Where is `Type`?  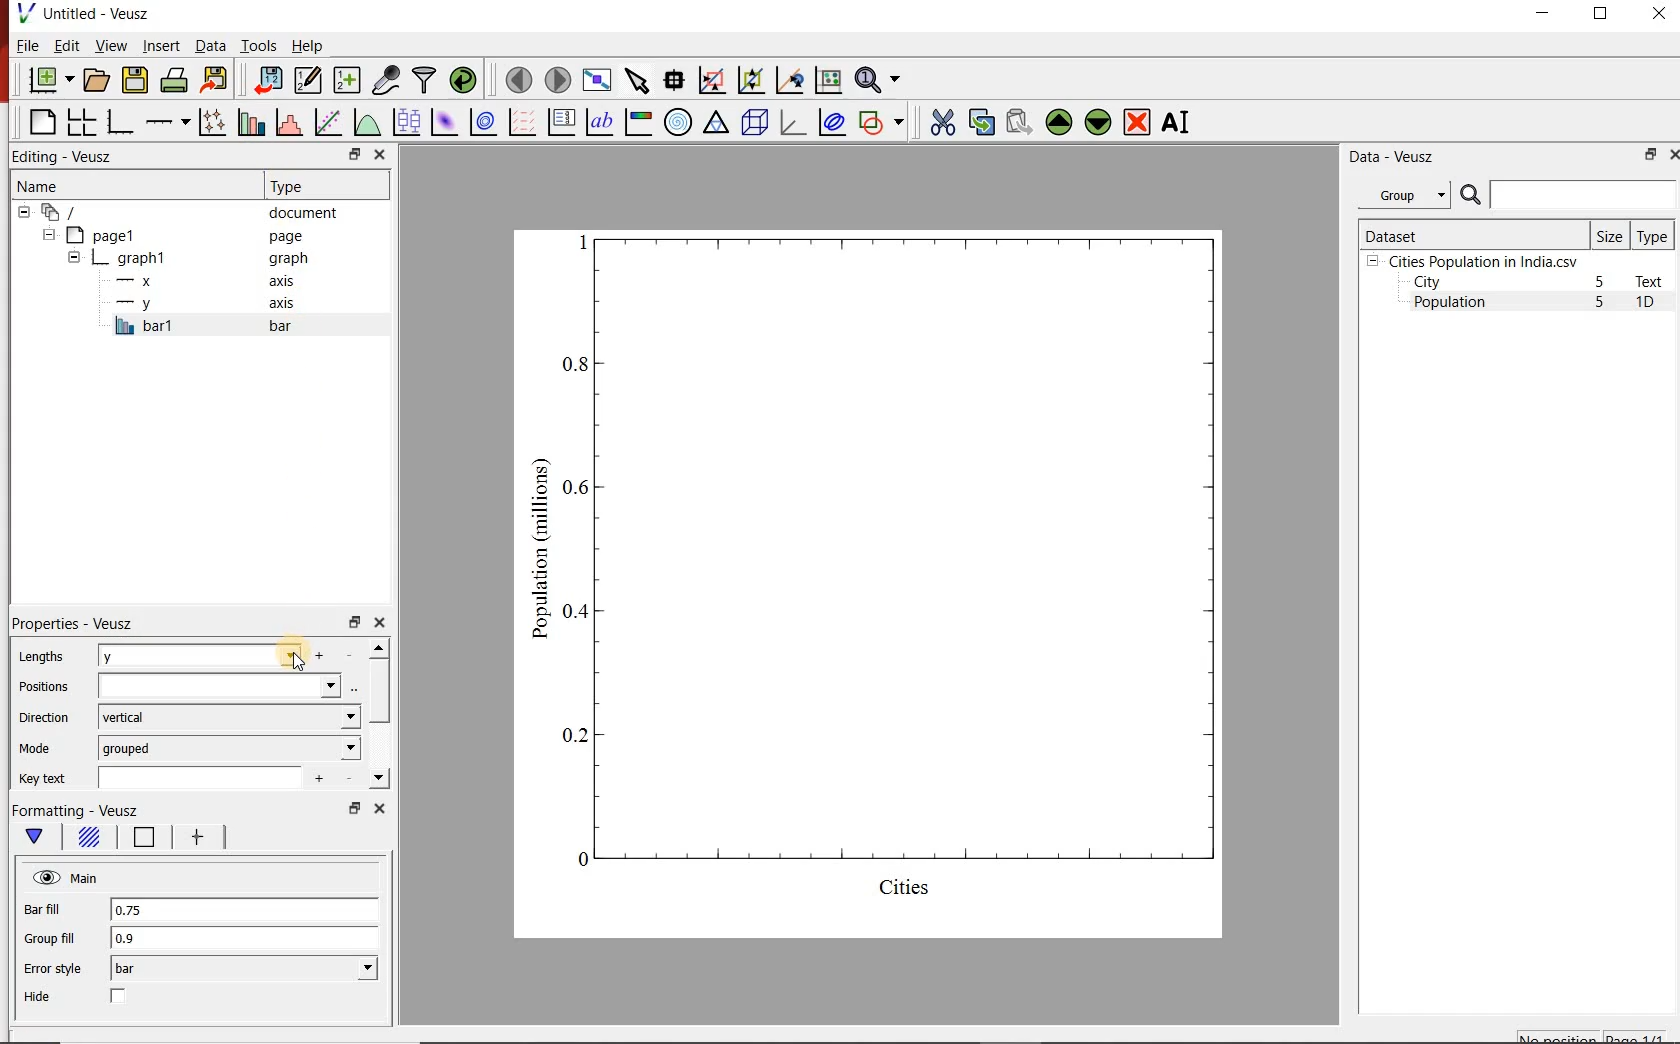 Type is located at coordinates (324, 186).